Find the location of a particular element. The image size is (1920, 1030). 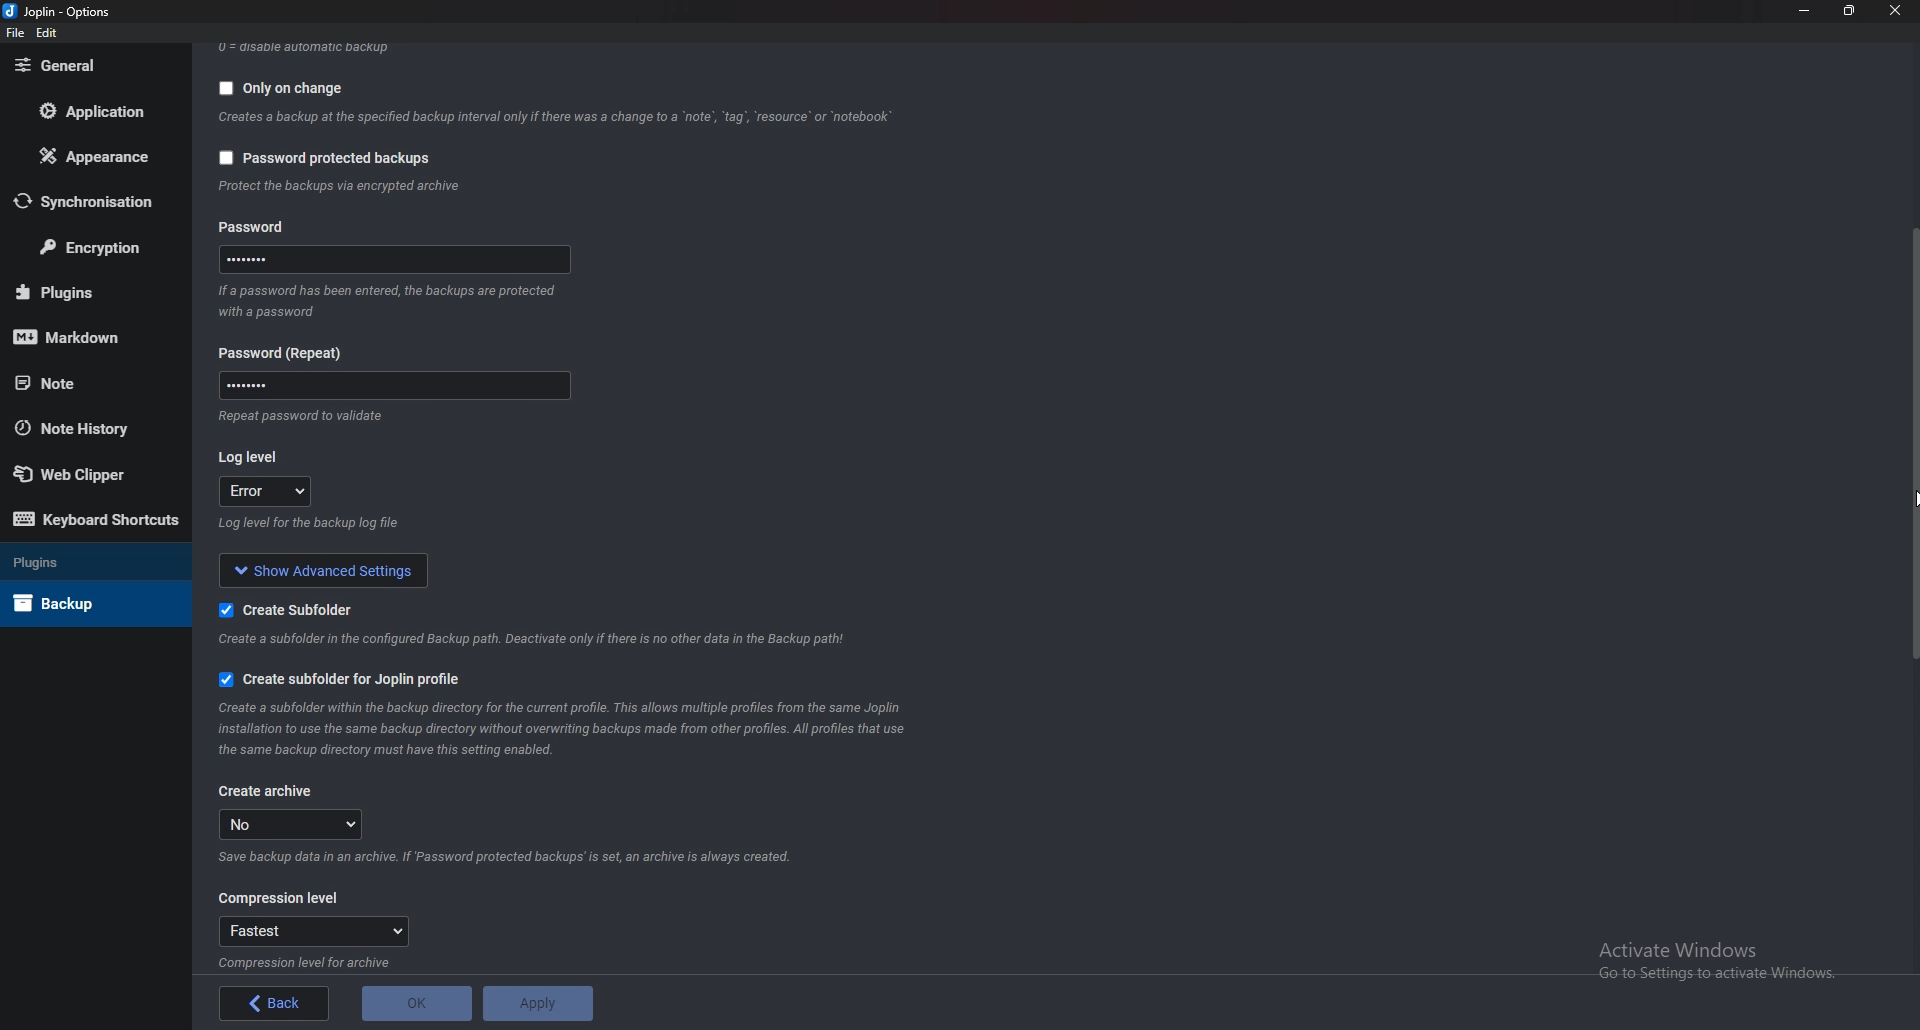

Info on log level is located at coordinates (307, 528).